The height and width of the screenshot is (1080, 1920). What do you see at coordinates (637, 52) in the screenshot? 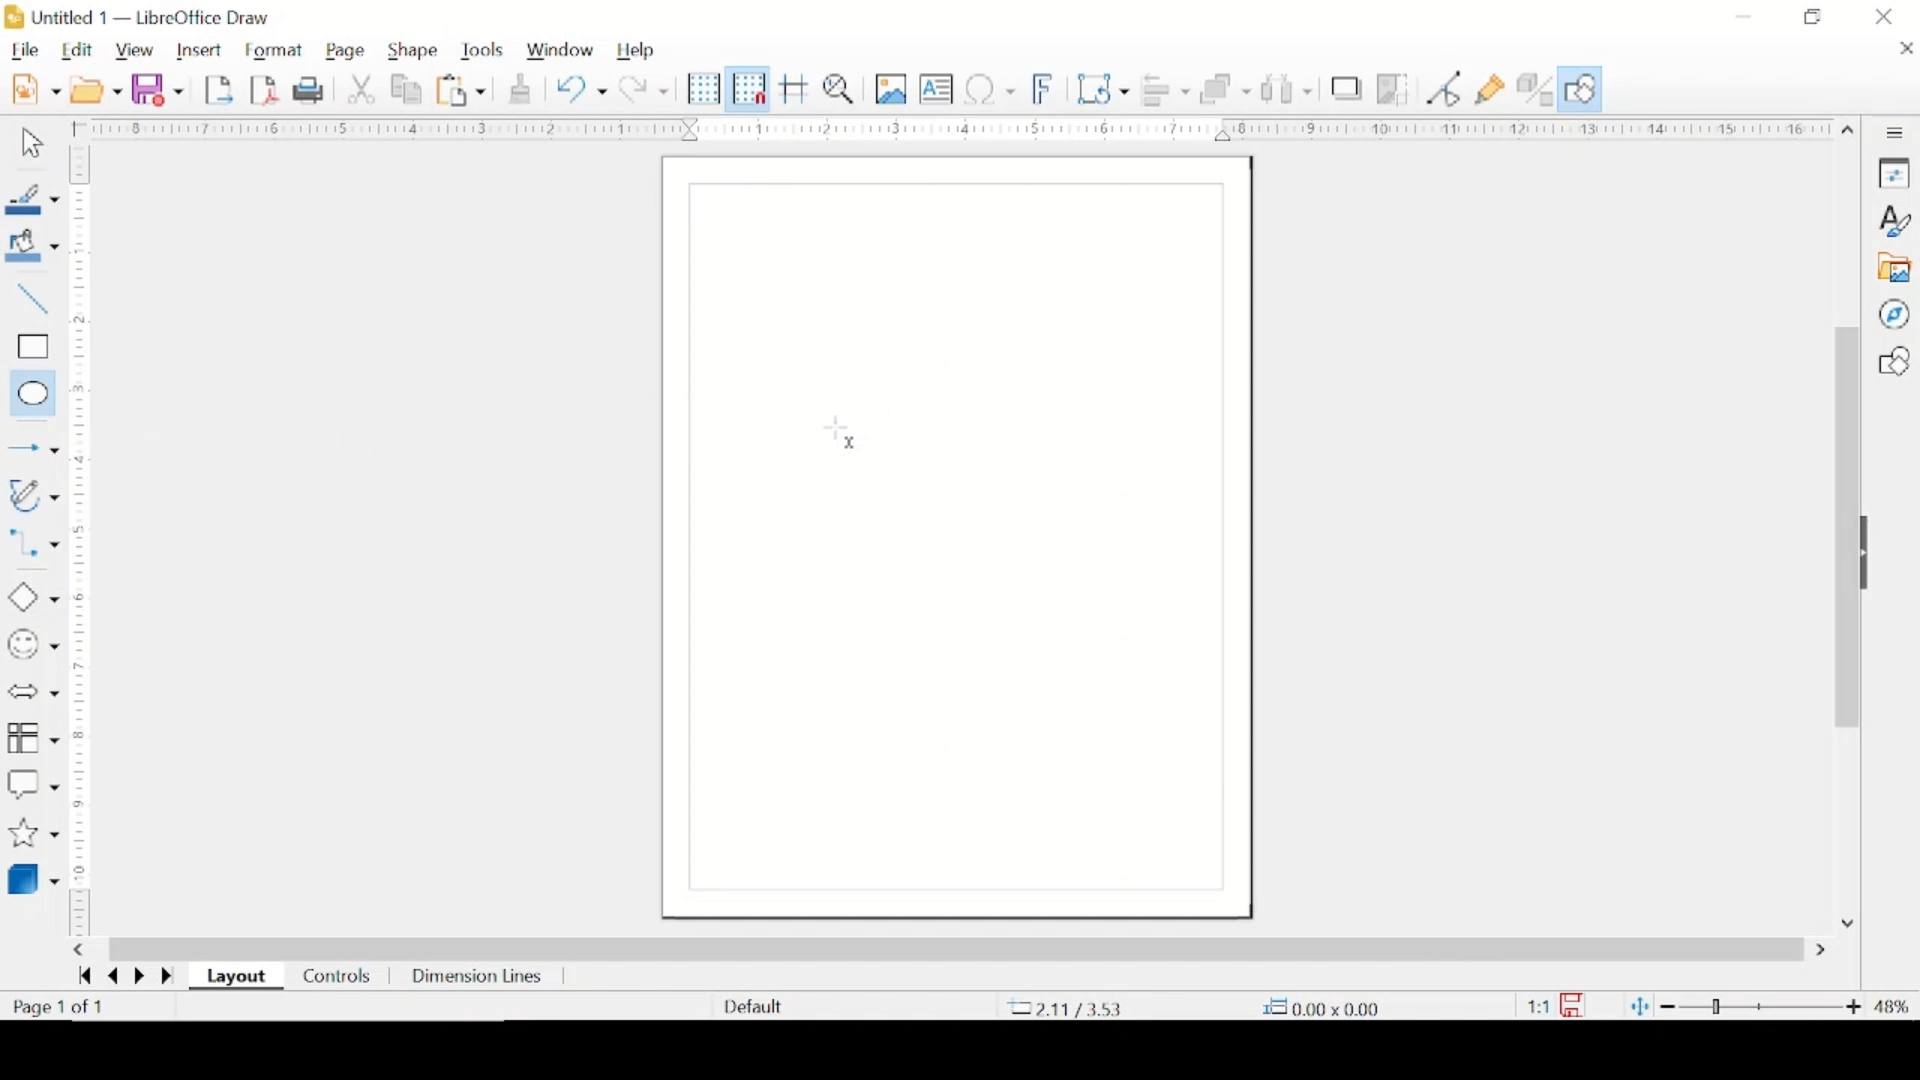
I see `help` at bounding box center [637, 52].